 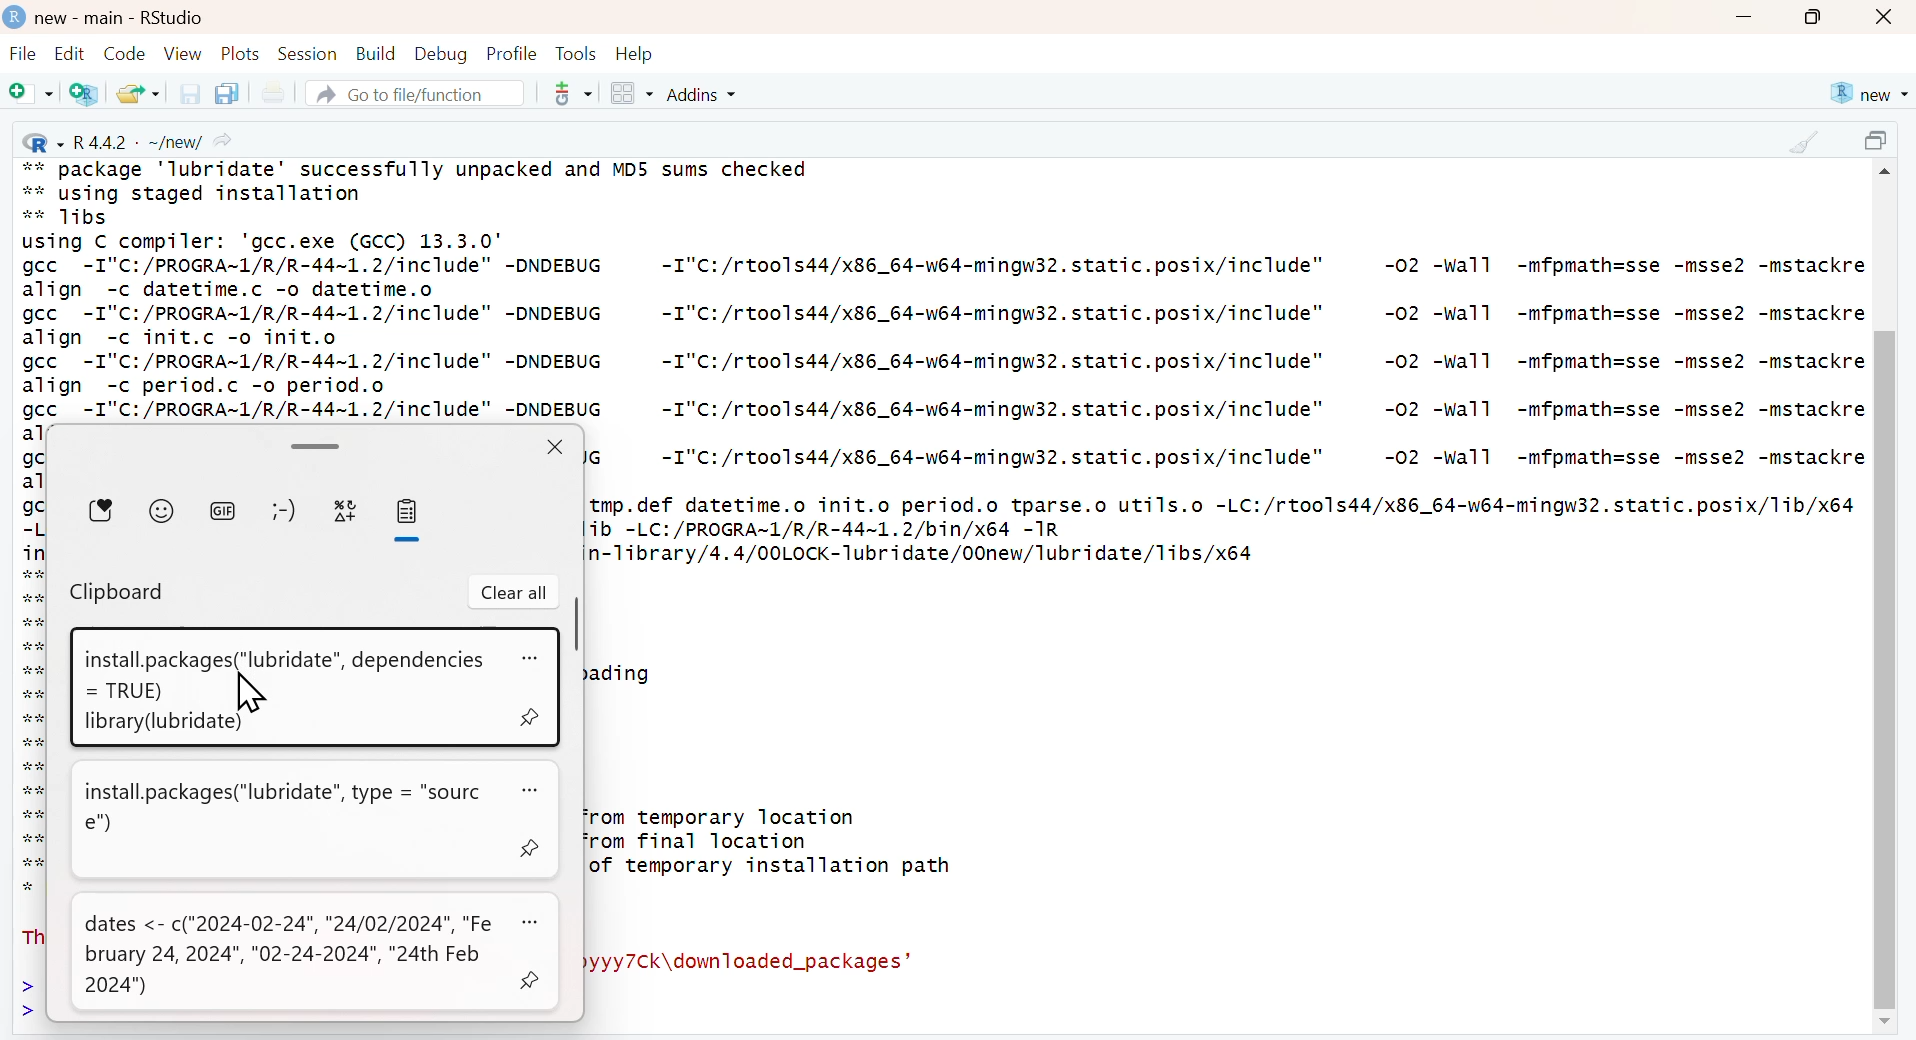 What do you see at coordinates (1888, 175) in the screenshot?
I see `scroll up` at bounding box center [1888, 175].